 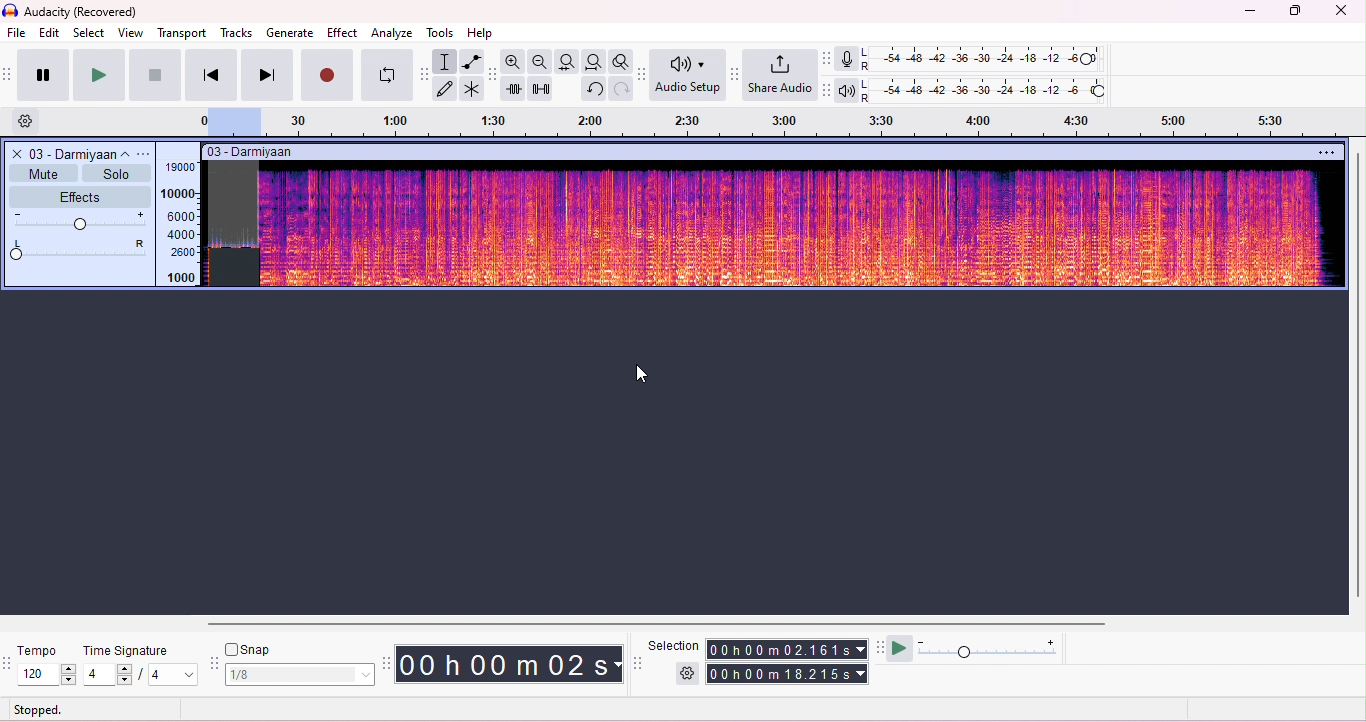 I want to click on playback speed, so click(x=988, y=648).